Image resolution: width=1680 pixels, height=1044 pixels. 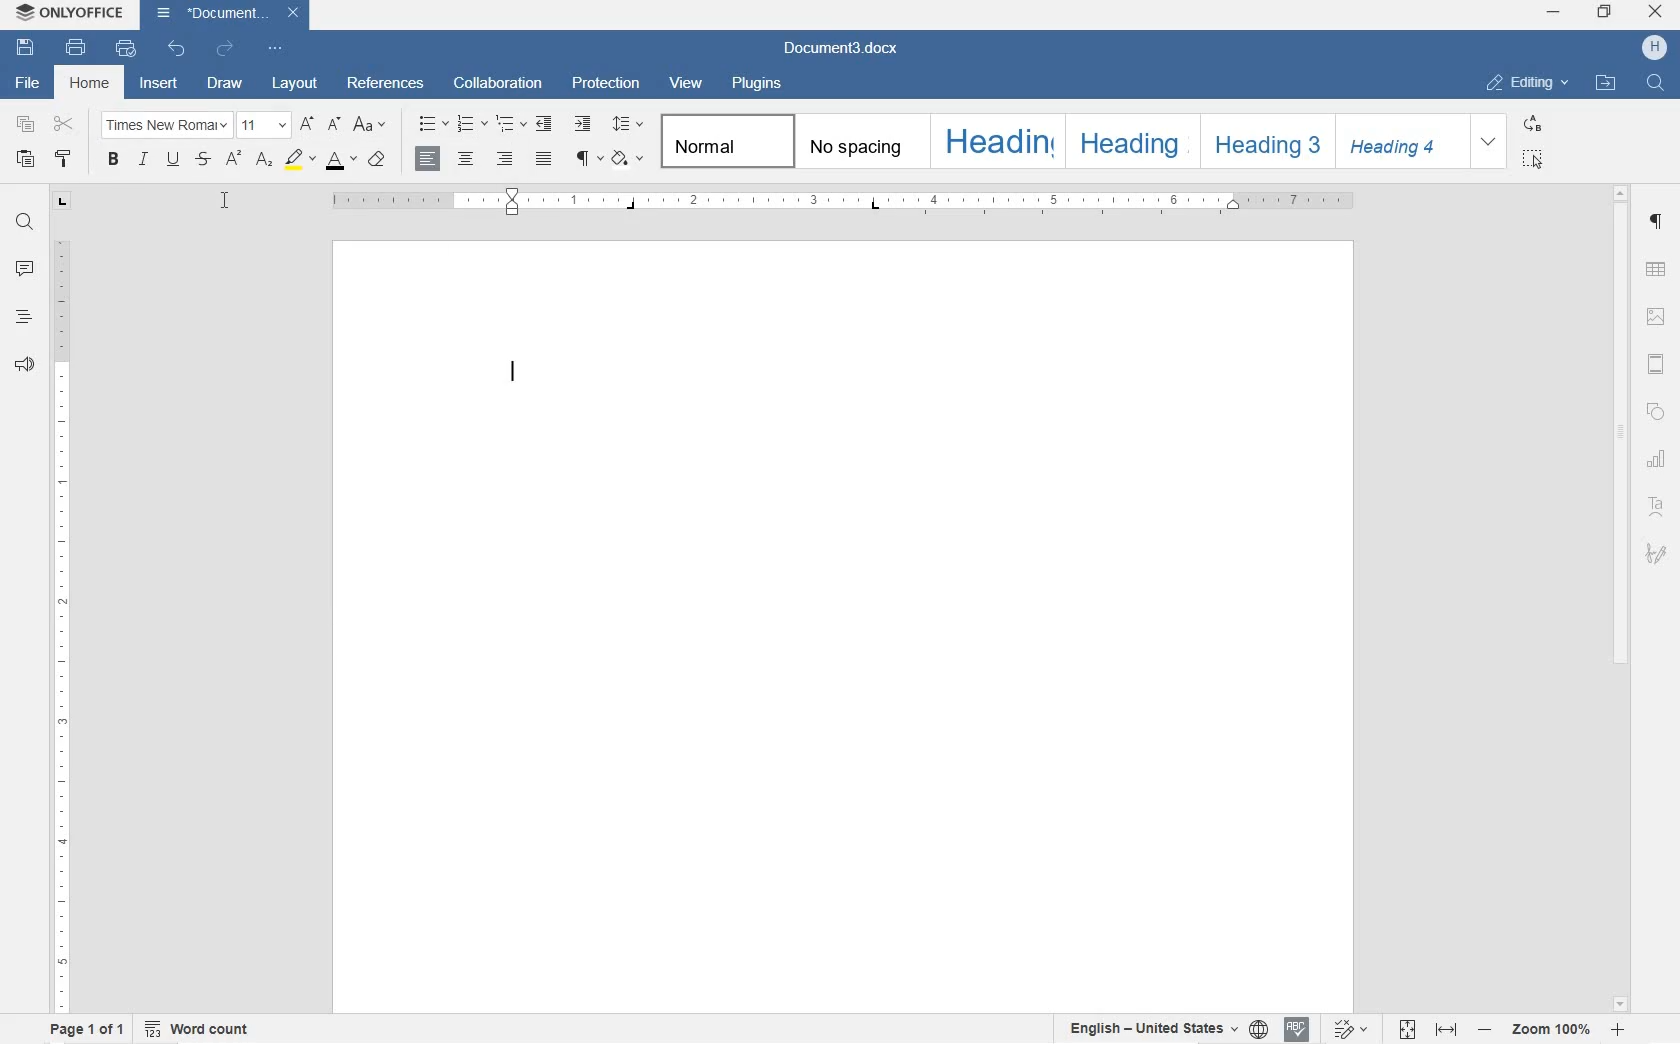 What do you see at coordinates (30, 84) in the screenshot?
I see `FILE` at bounding box center [30, 84].